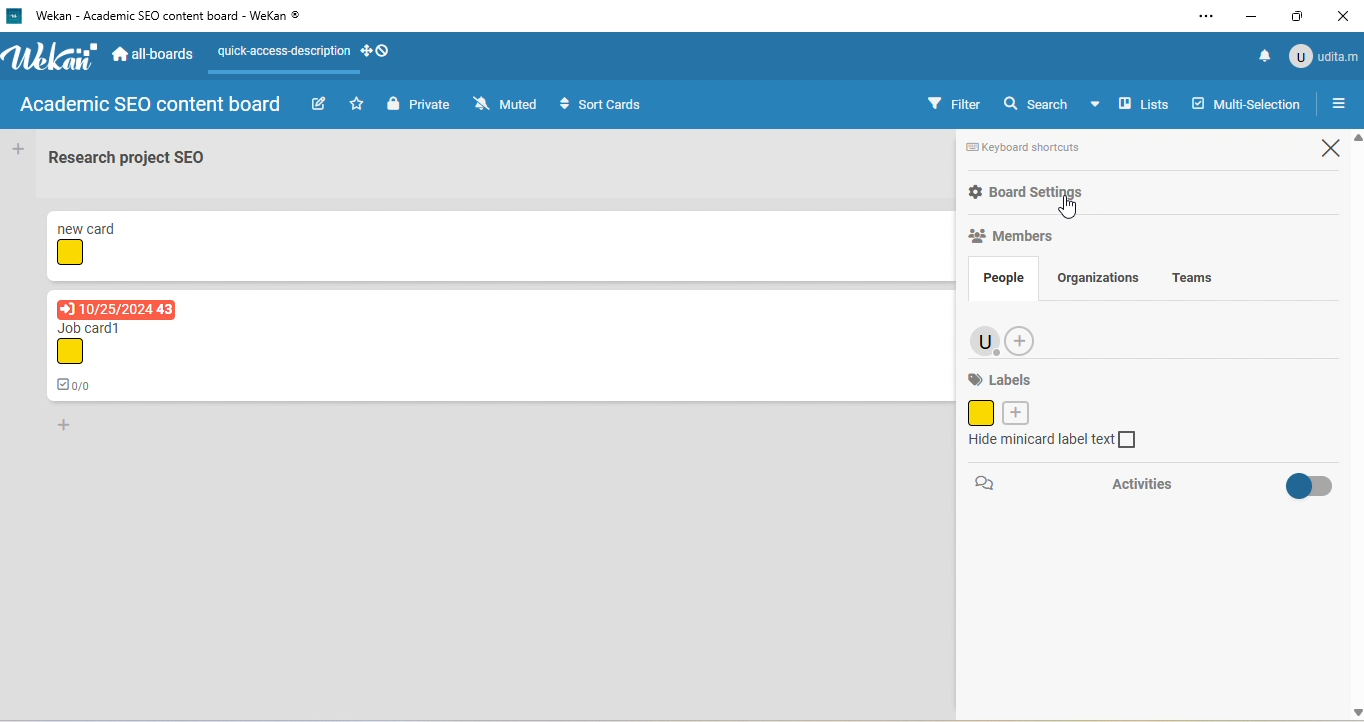 This screenshot has width=1364, height=722. Describe the element at coordinates (1004, 281) in the screenshot. I see `people` at that location.